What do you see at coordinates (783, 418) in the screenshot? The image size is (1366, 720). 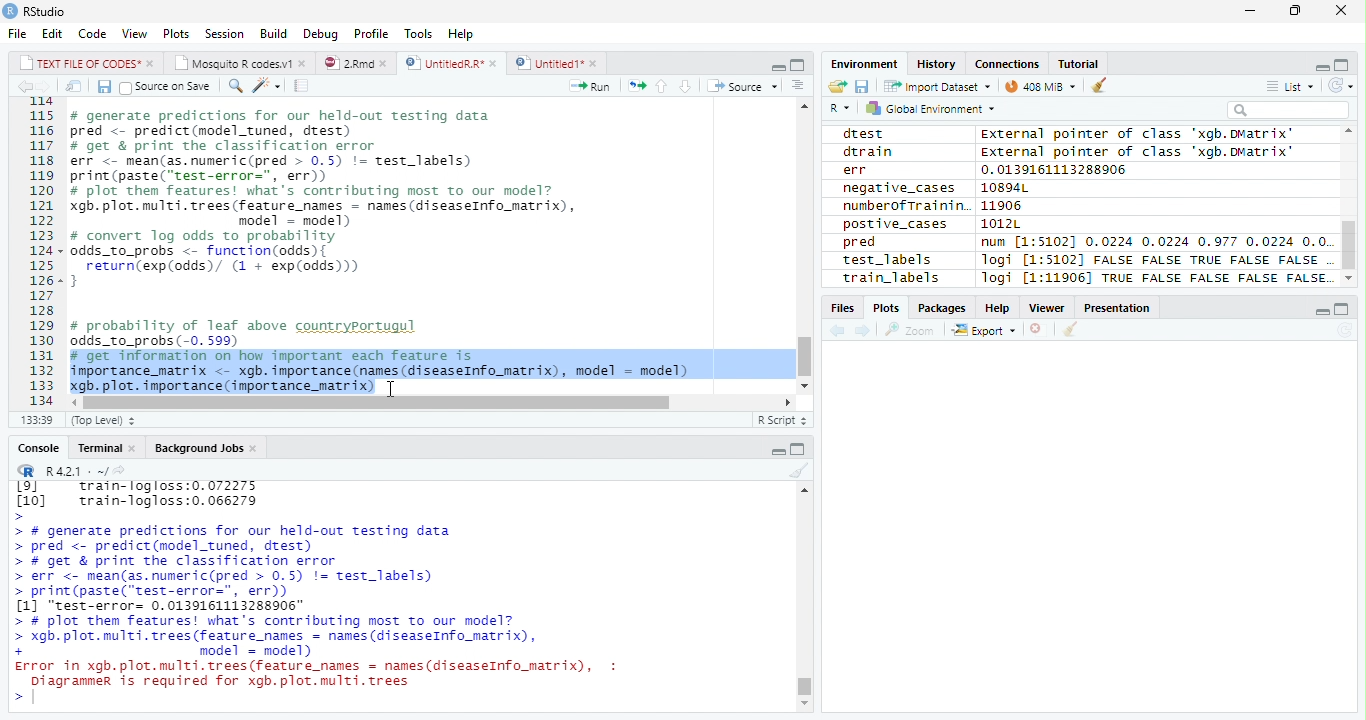 I see `R Script` at bounding box center [783, 418].